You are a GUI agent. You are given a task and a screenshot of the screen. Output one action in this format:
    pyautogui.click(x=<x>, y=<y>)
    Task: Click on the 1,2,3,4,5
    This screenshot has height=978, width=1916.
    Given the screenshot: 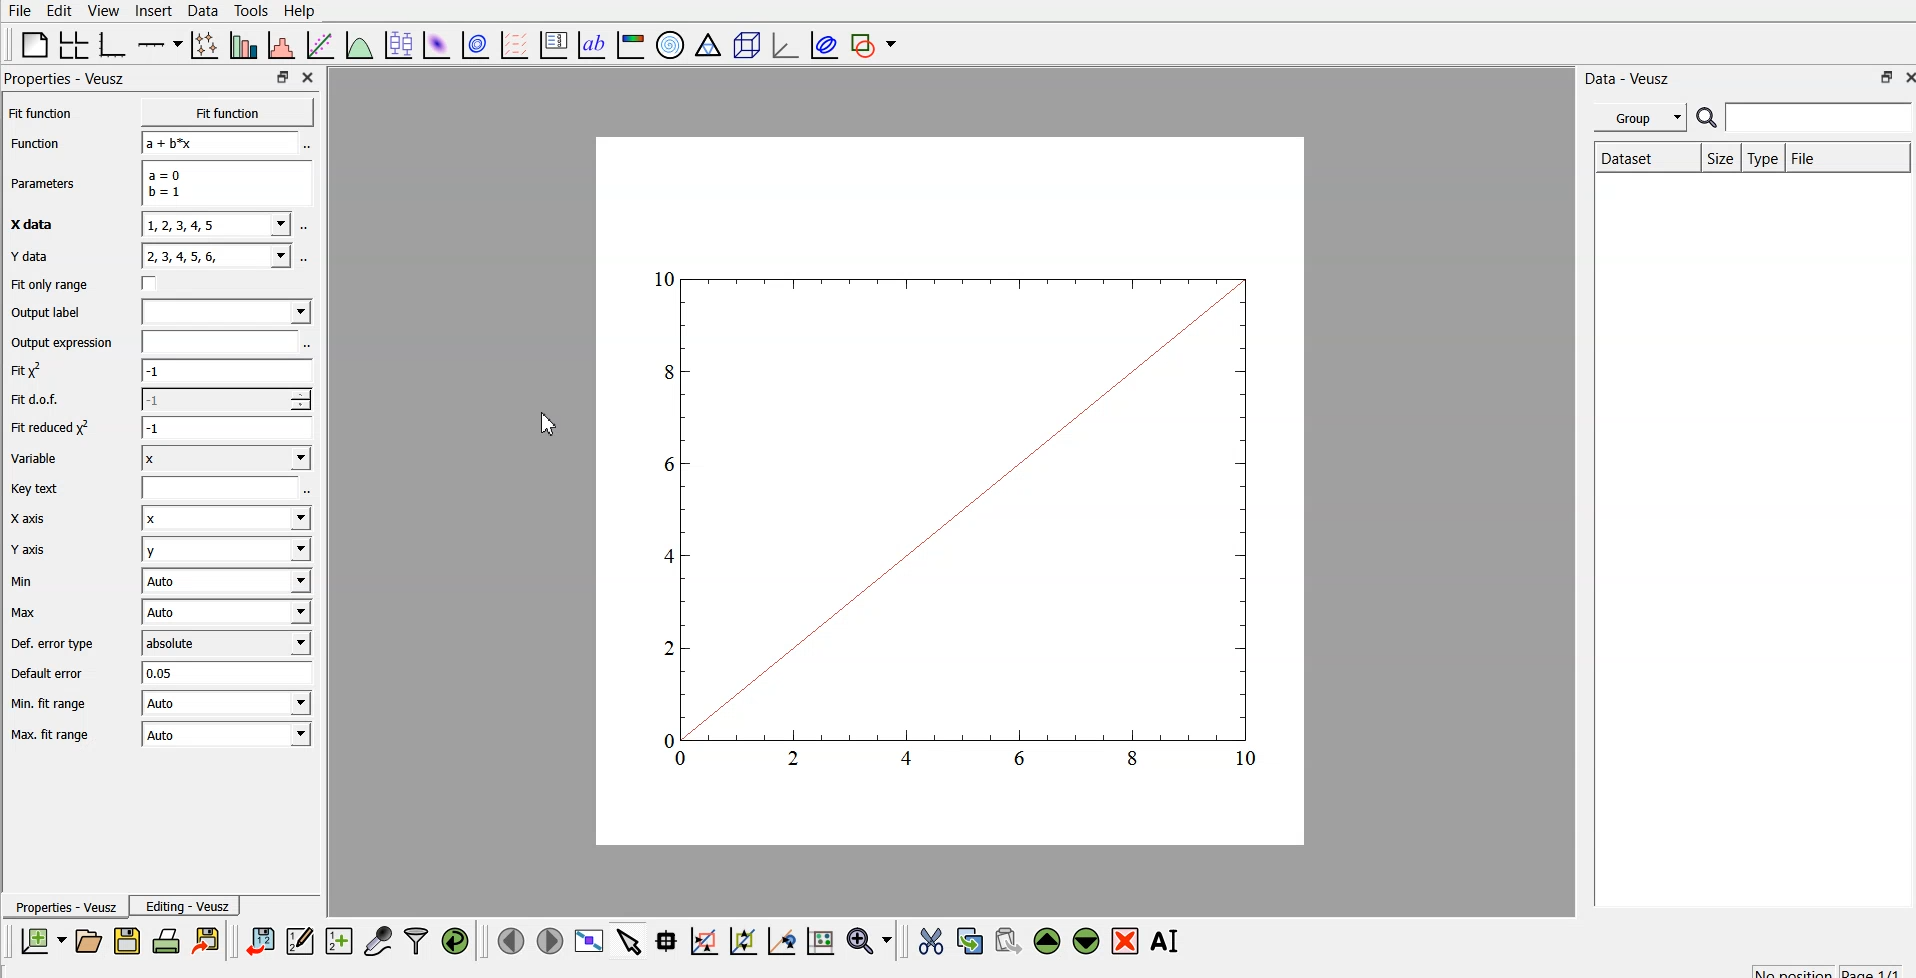 What is the action you would take?
    pyautogui.click(x=218, y=224)
    